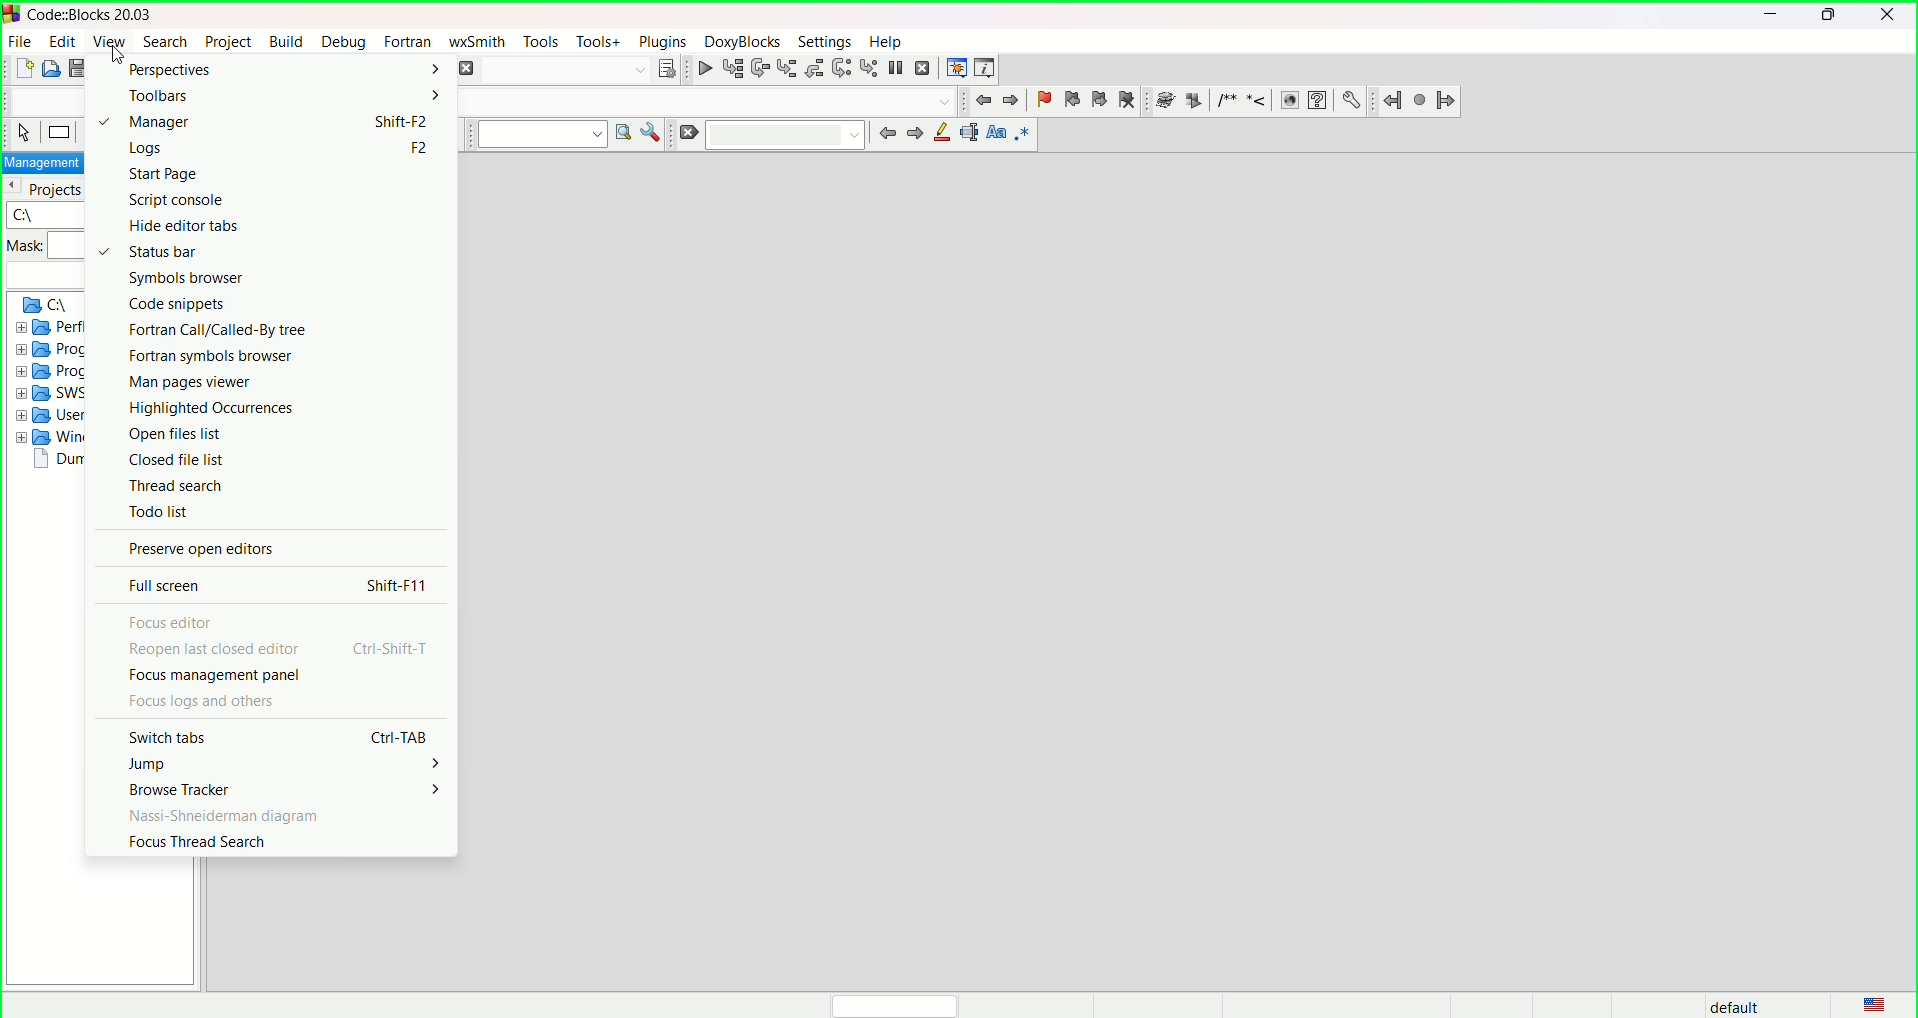 This screenshot has width=1918, height=1018. Describe the element at coordinates (220, 815) in the screenshot. I see `nassi-shneiderman diagram` at that location.